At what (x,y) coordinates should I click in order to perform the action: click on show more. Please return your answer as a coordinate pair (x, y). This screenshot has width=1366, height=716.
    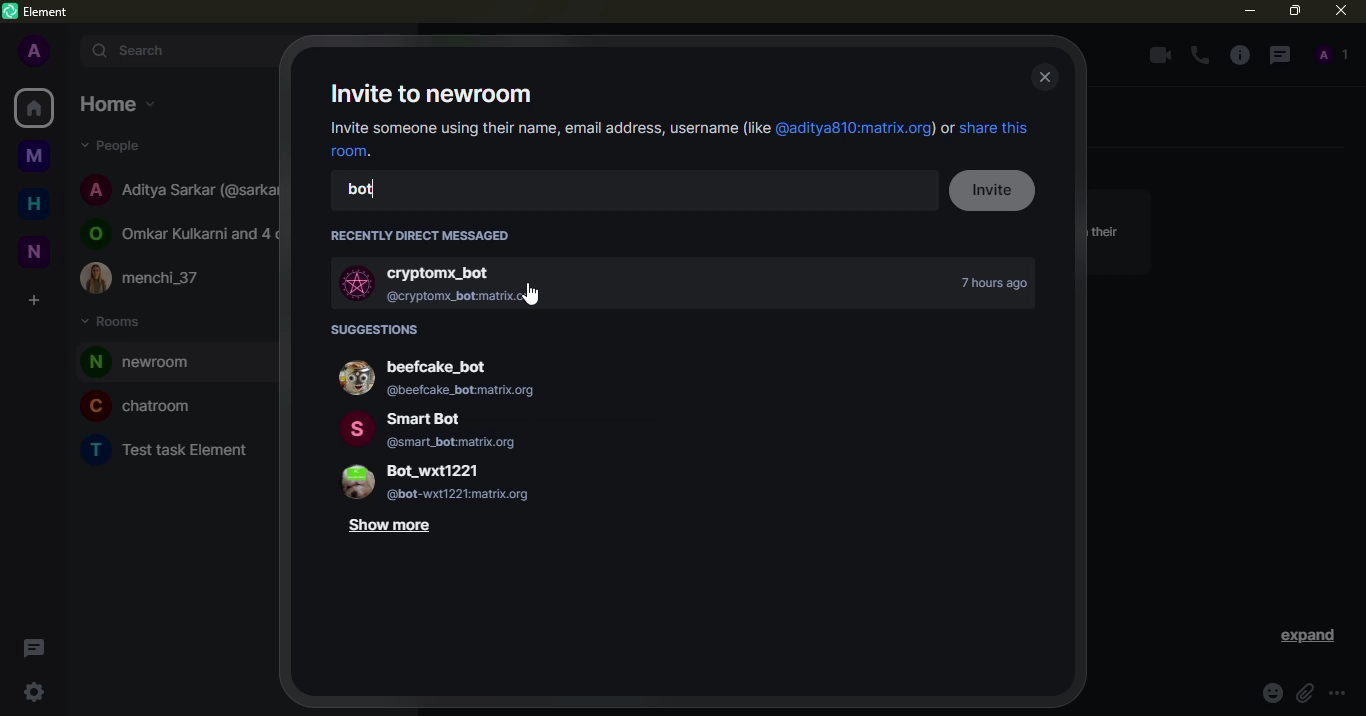
    Looking at the image, I should click on (391, 527).